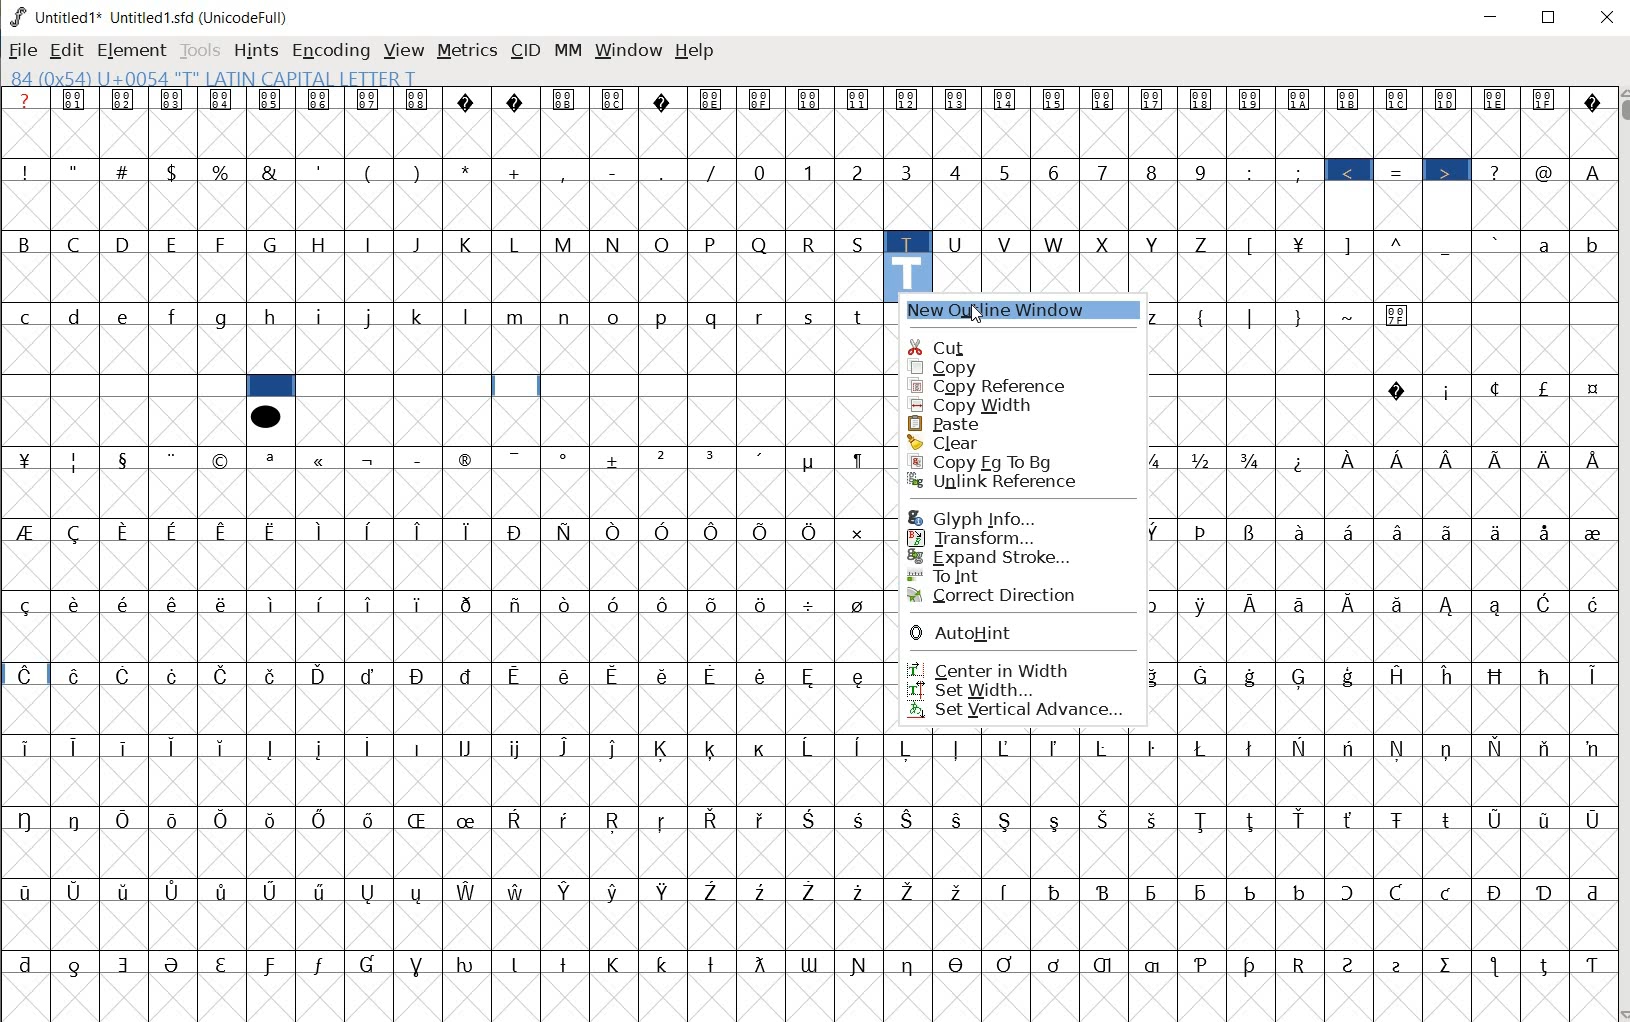  What do you see at coordinates (371, 604) in the screenshot?
I see `Symbol` at bounding box center [371, 604].